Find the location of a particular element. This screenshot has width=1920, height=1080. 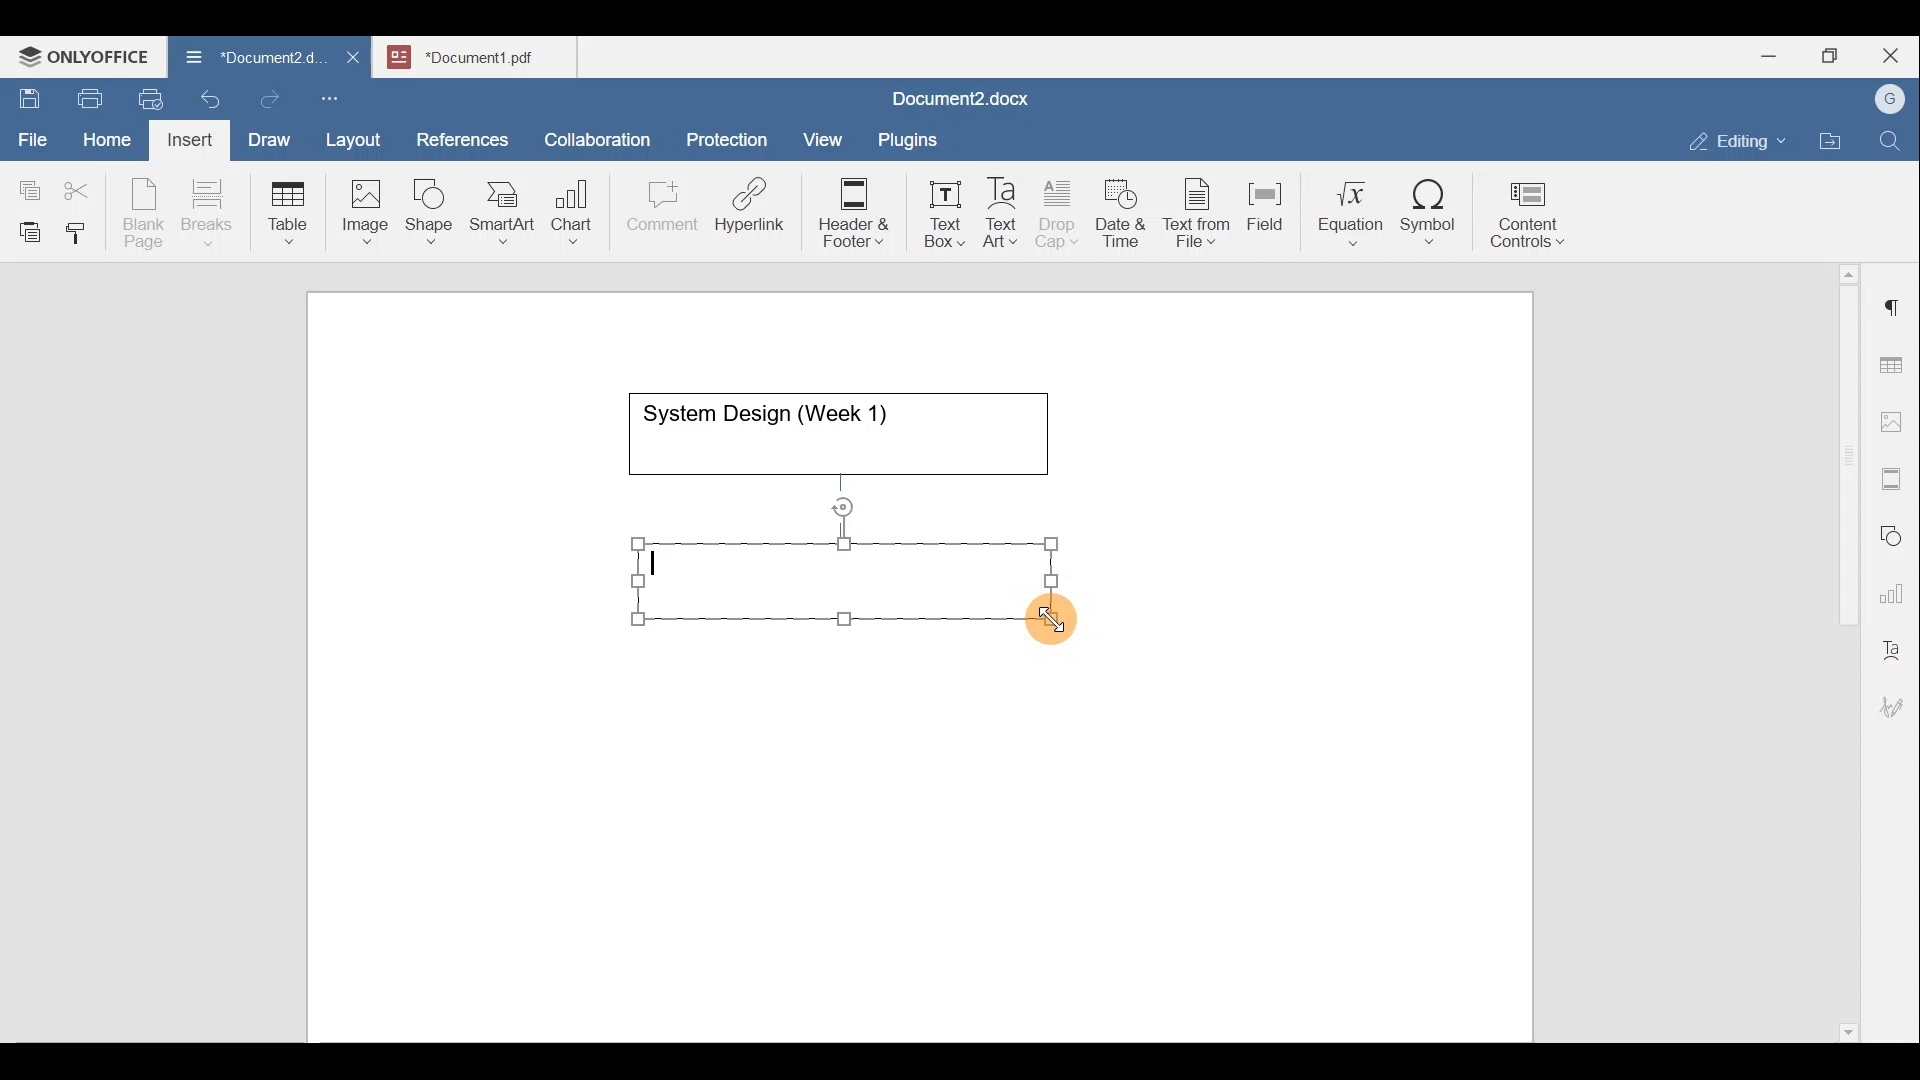

Paragraph settings is located at coordinates (1894, 299).